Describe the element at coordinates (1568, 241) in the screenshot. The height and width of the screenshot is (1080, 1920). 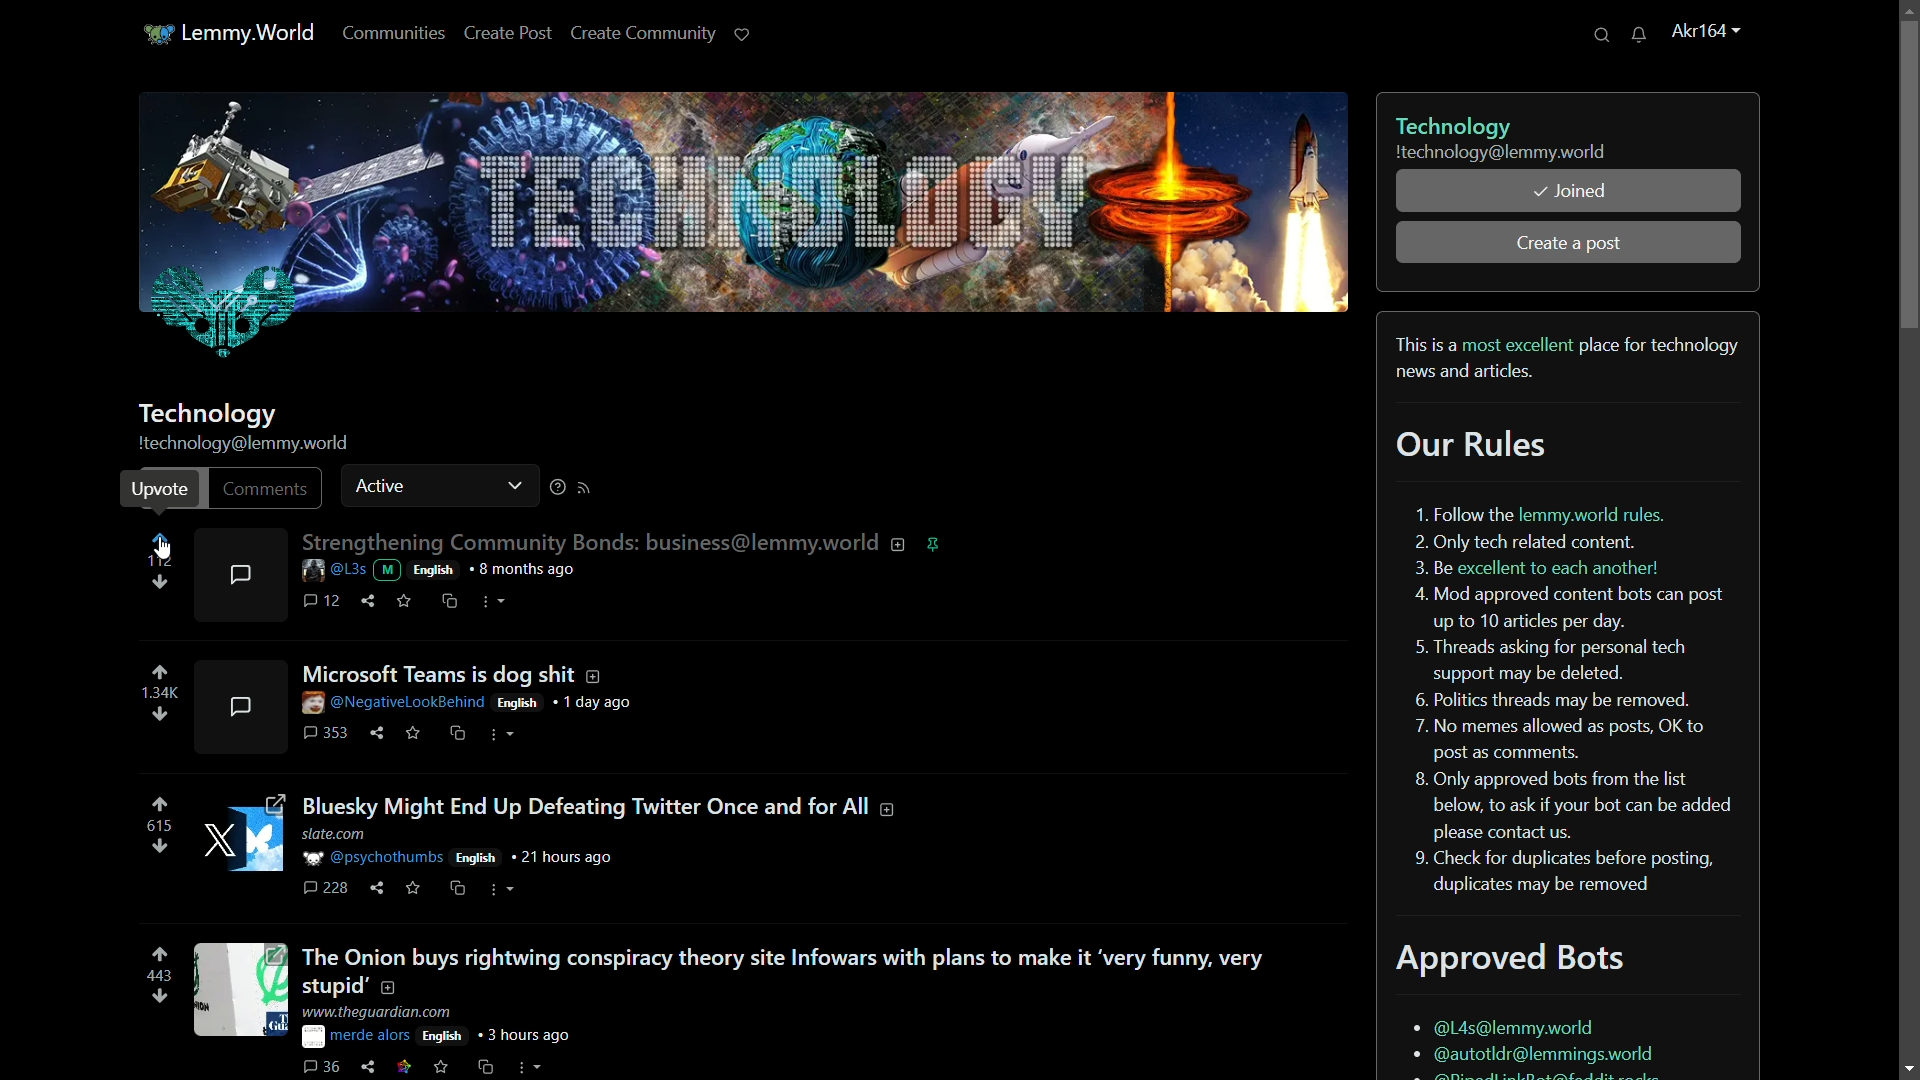
I see `create a post` at that location.